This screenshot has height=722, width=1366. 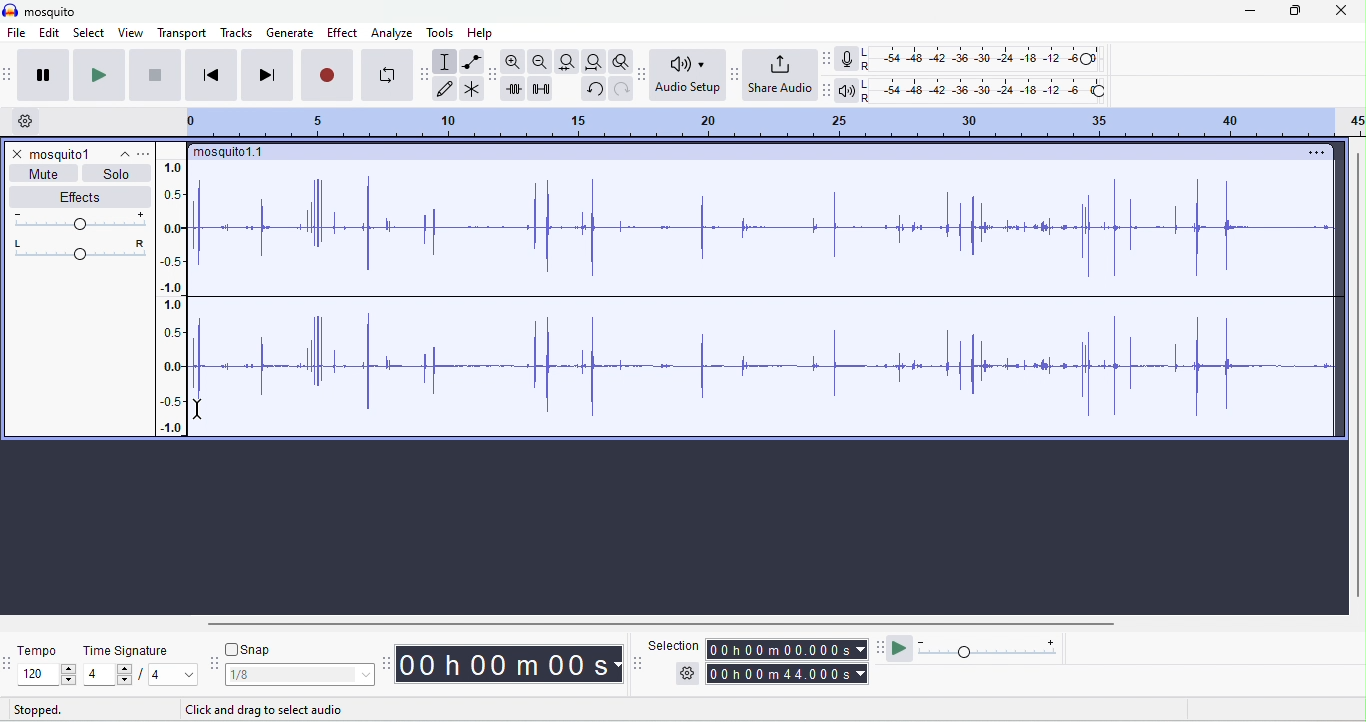 What do you see at coordinates (828, 59) in the screenshot?
I see `record meter tool bar` at bounding box center [828, 59].